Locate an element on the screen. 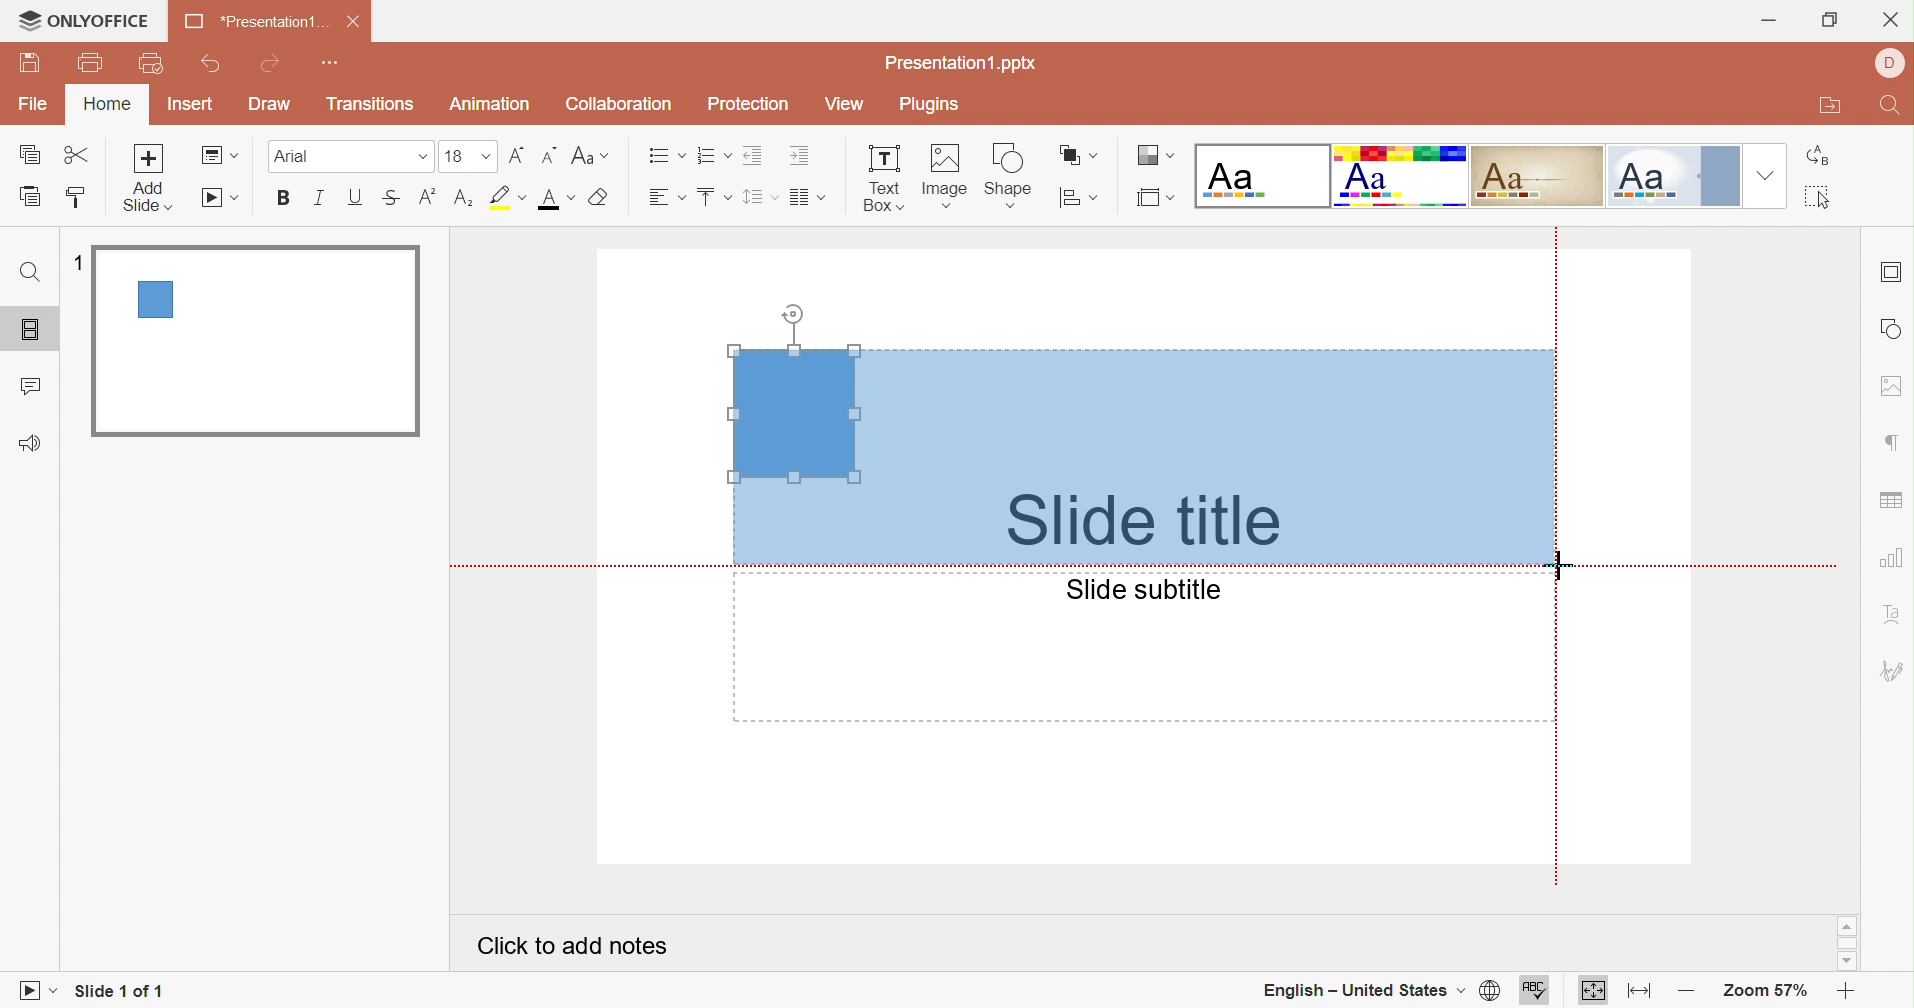  Find is located at coordinates (1891, 107).